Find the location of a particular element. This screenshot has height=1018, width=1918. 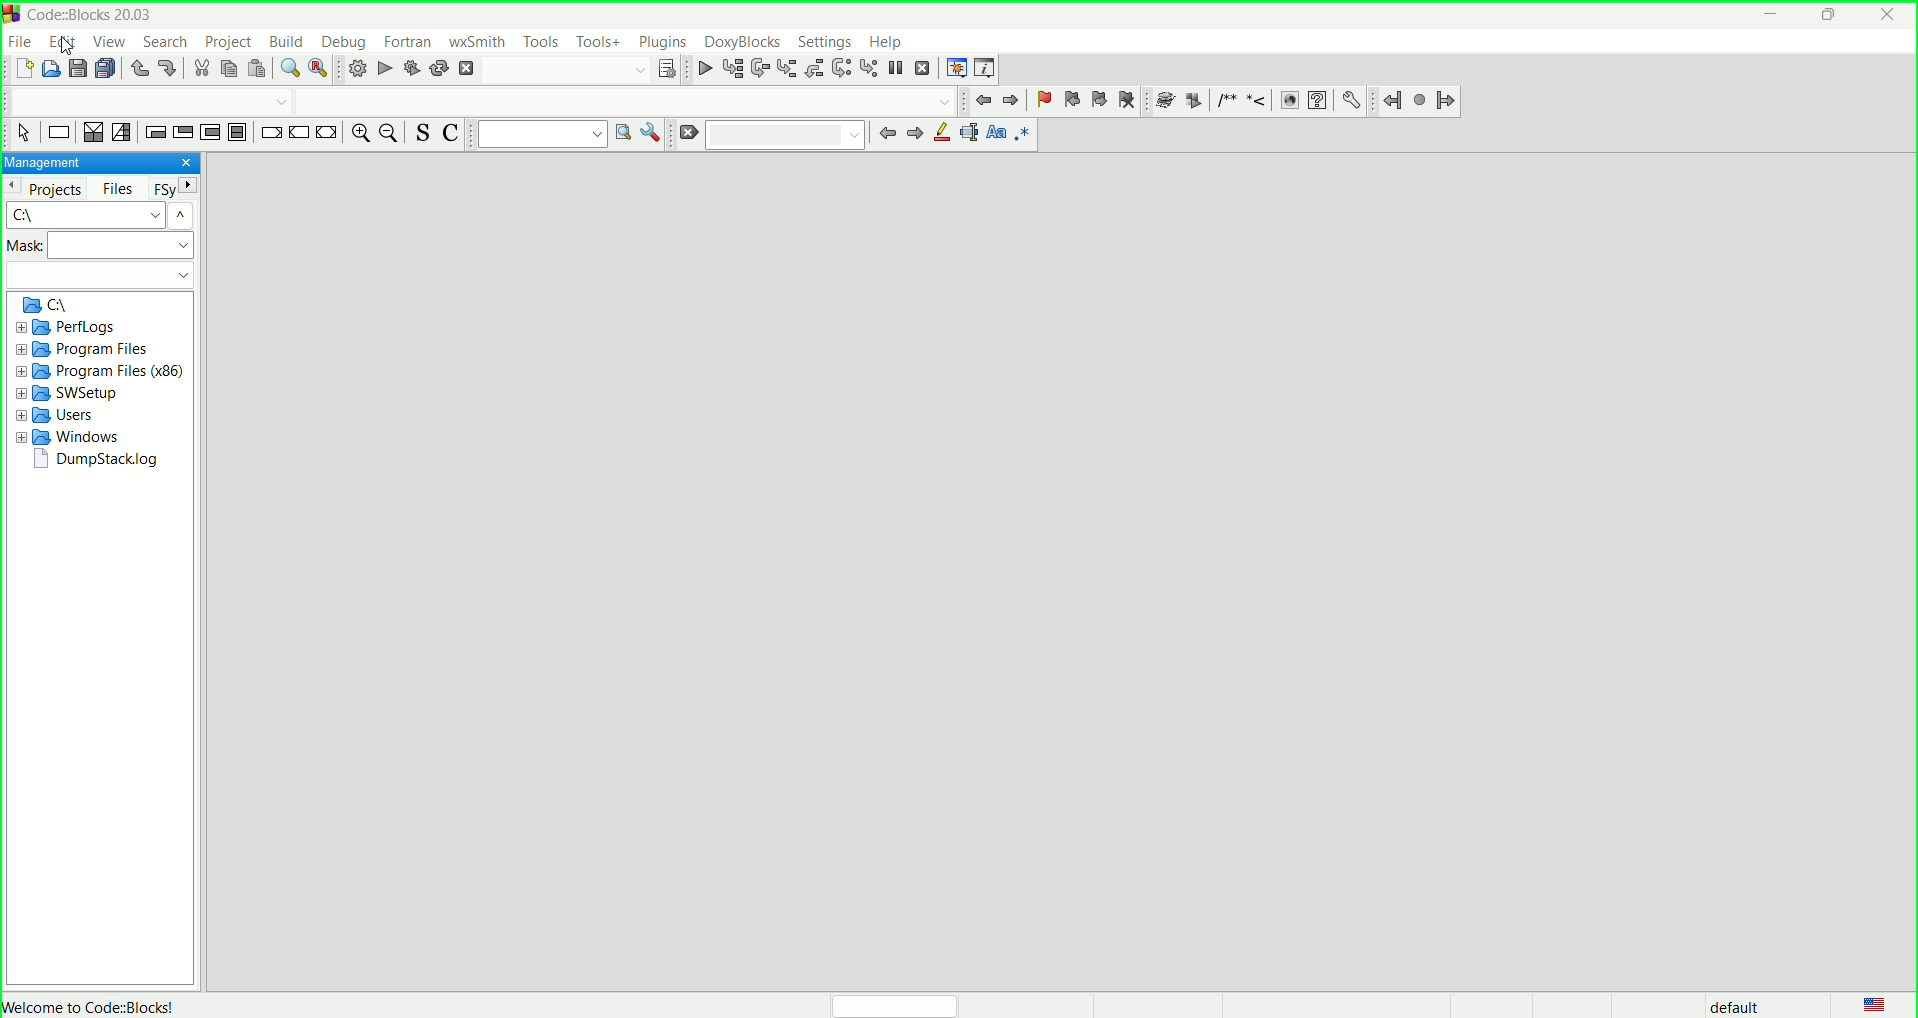

Code completion compiler is located at coordinates (478, 102).